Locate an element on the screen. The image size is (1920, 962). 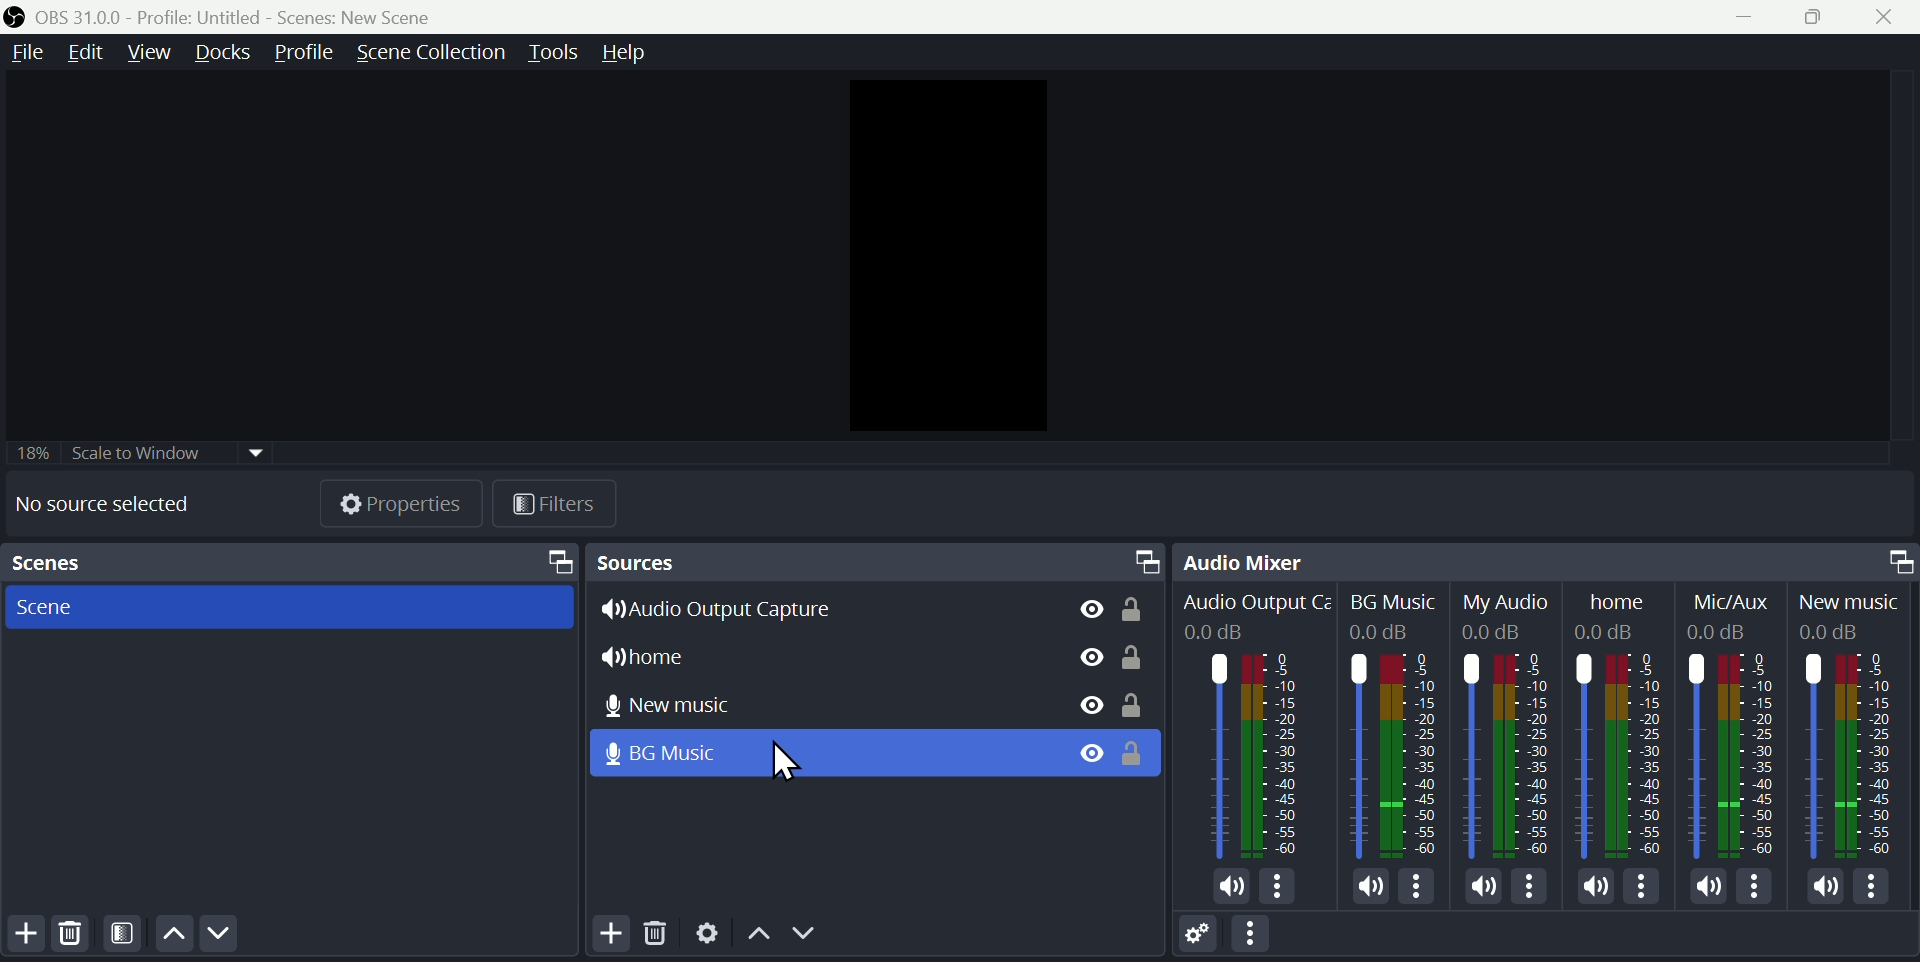
Sources is located at coordinates (709, 561).